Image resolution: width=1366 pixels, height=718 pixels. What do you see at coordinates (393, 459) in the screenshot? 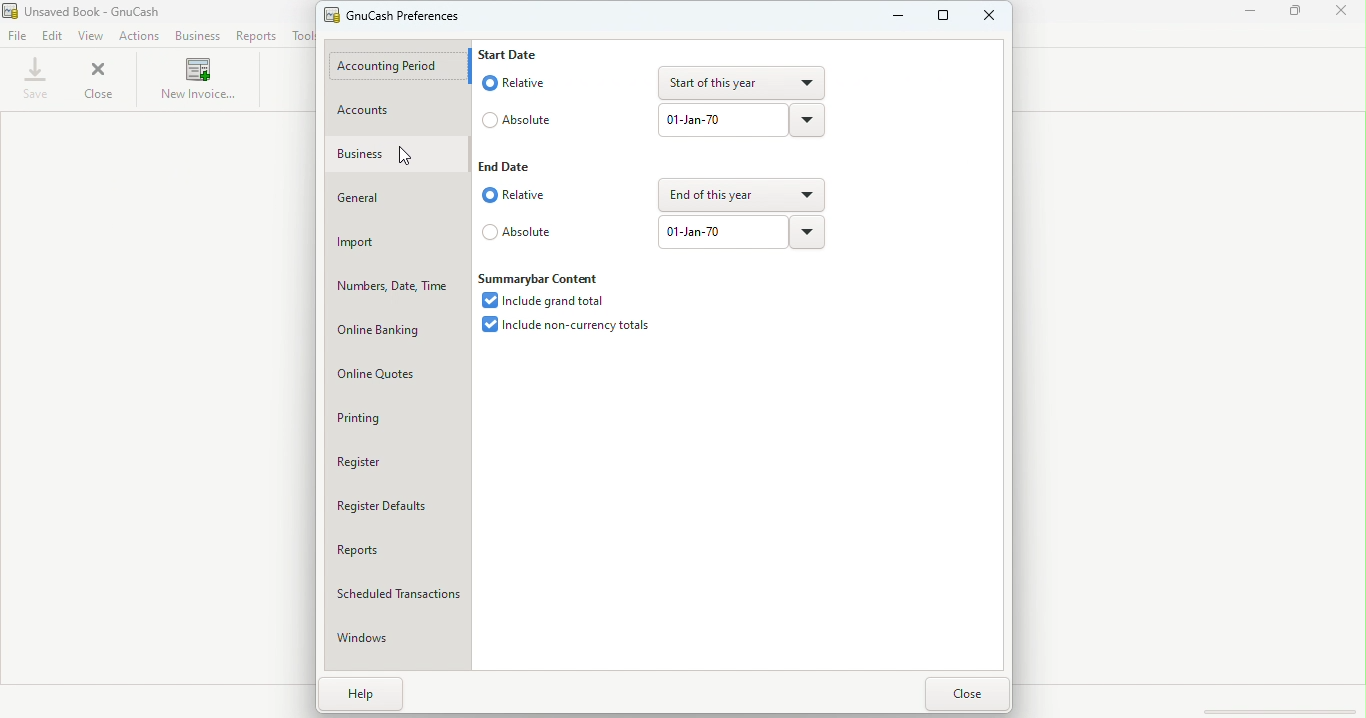
I see `Register` at bounding box center [393, 459].